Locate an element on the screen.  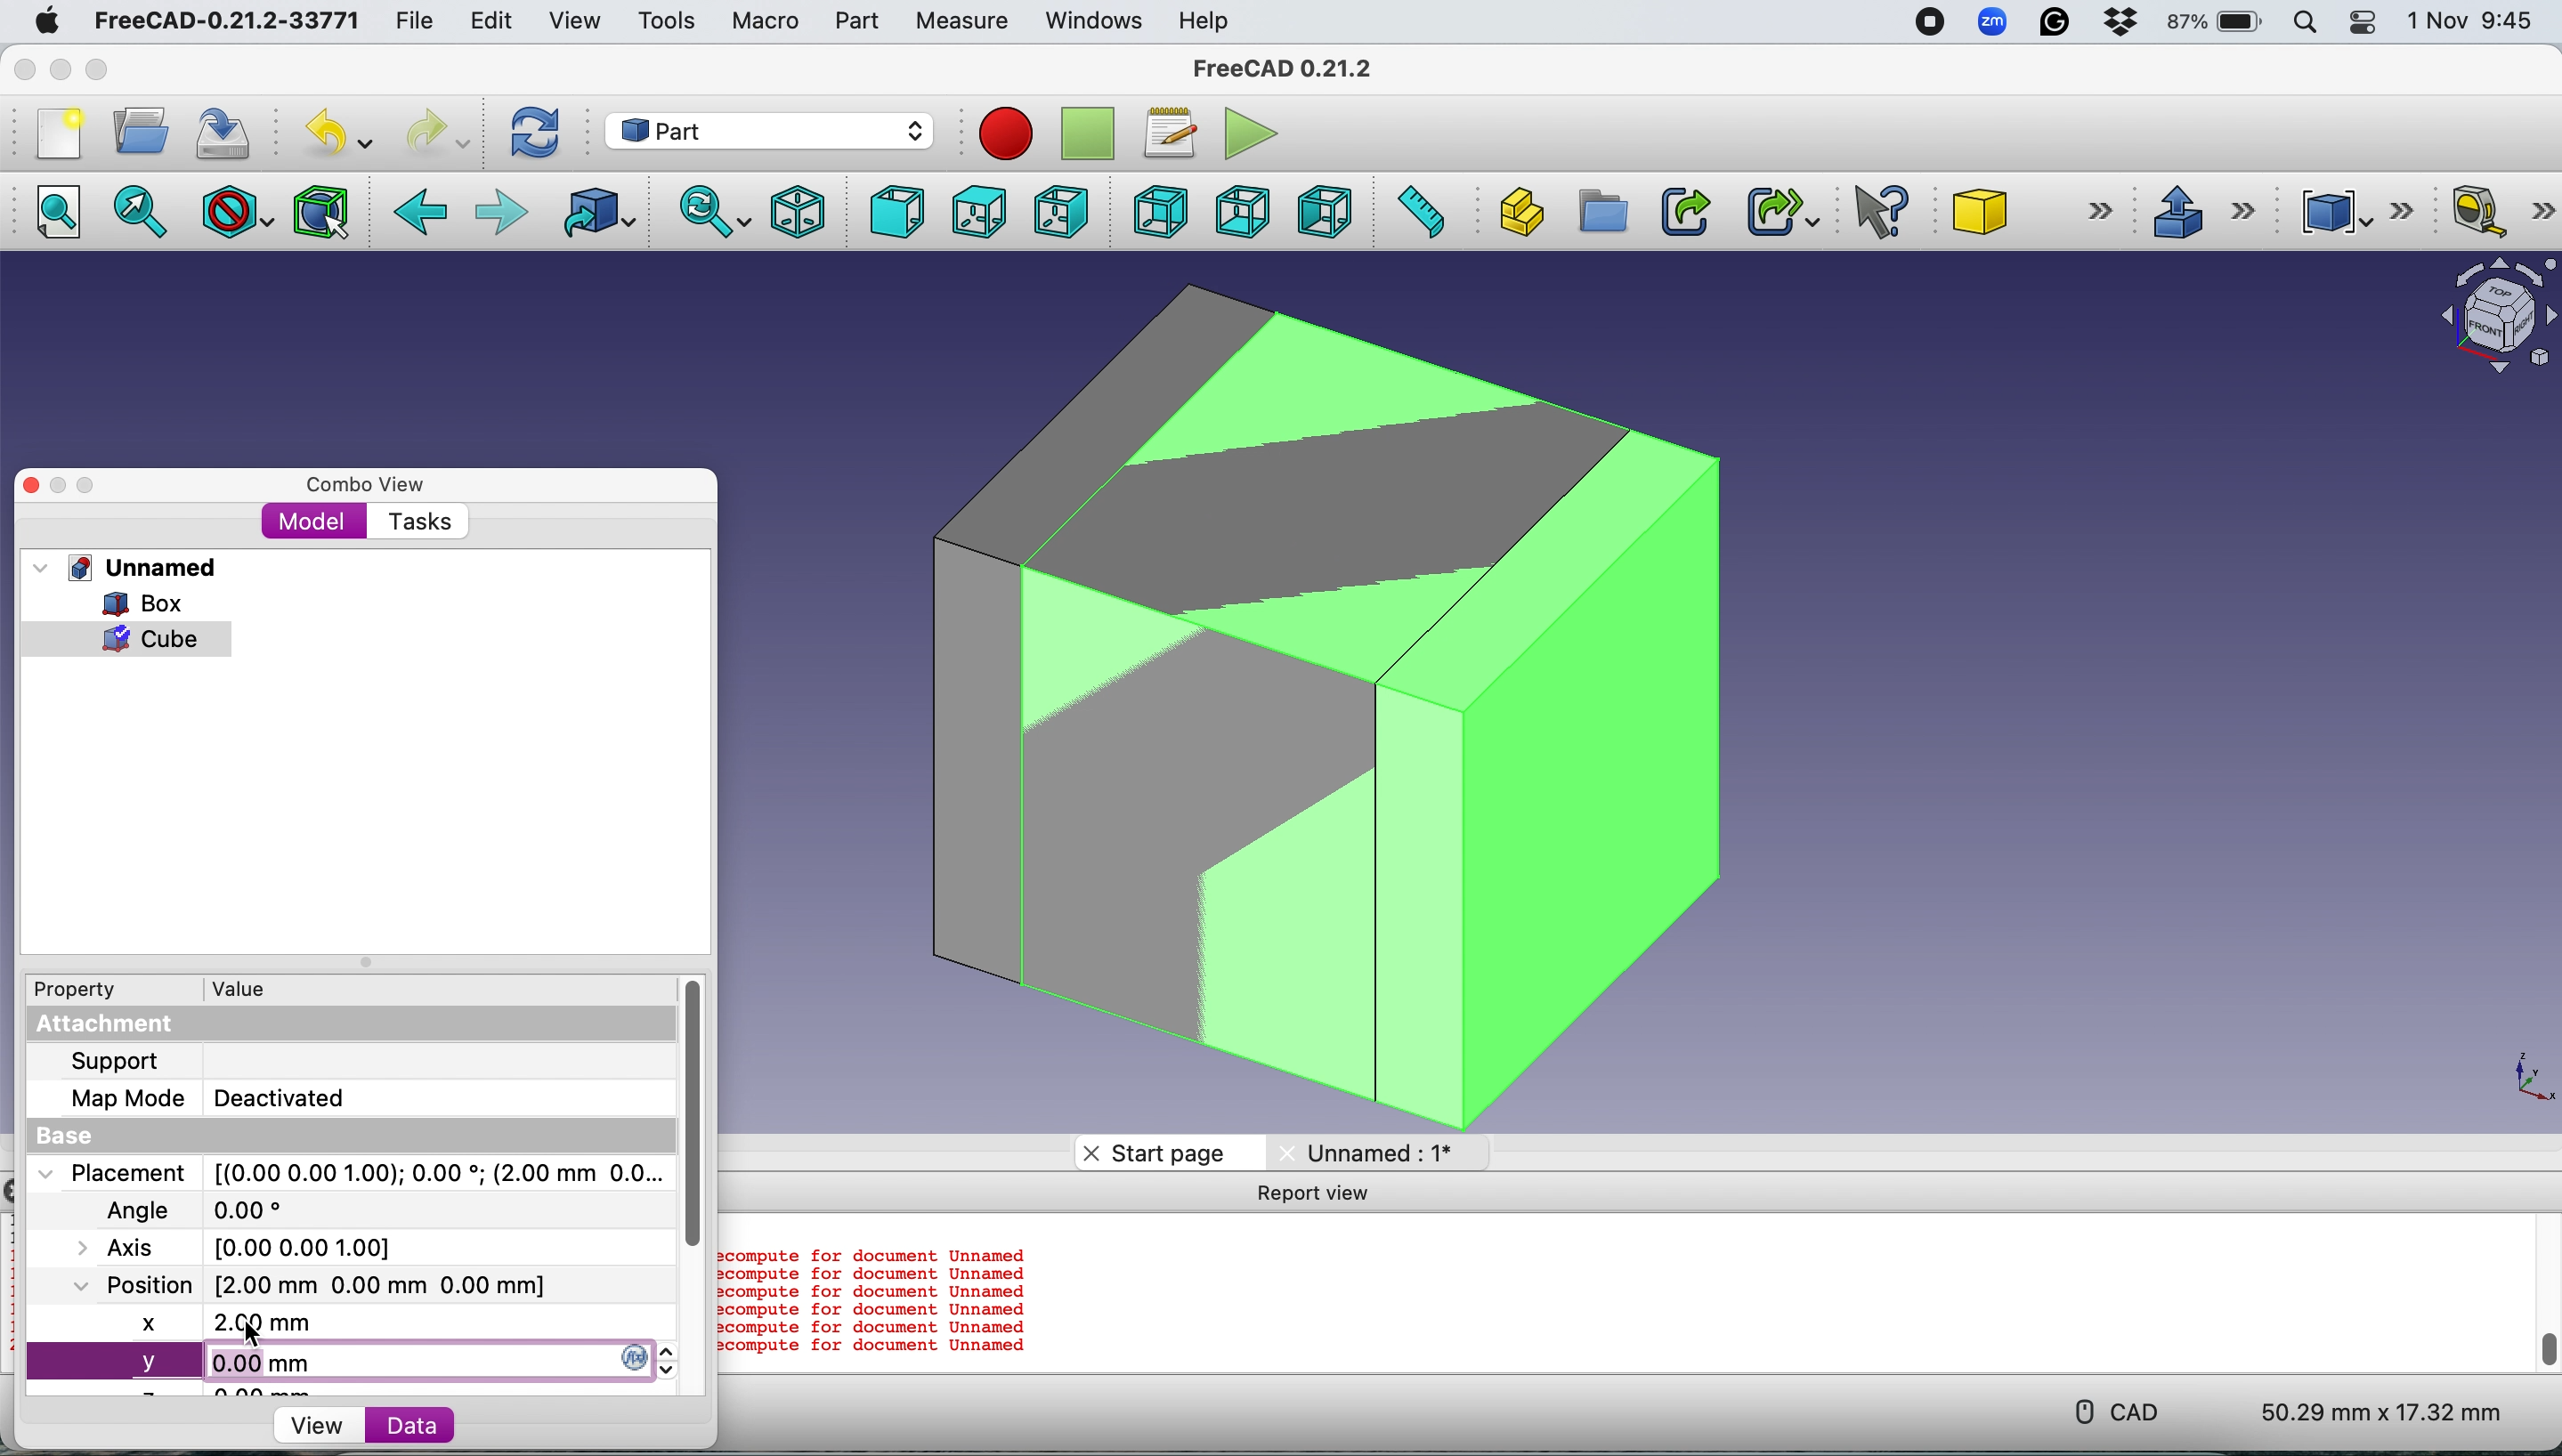
Draw style is located at coordinates (239, 212).